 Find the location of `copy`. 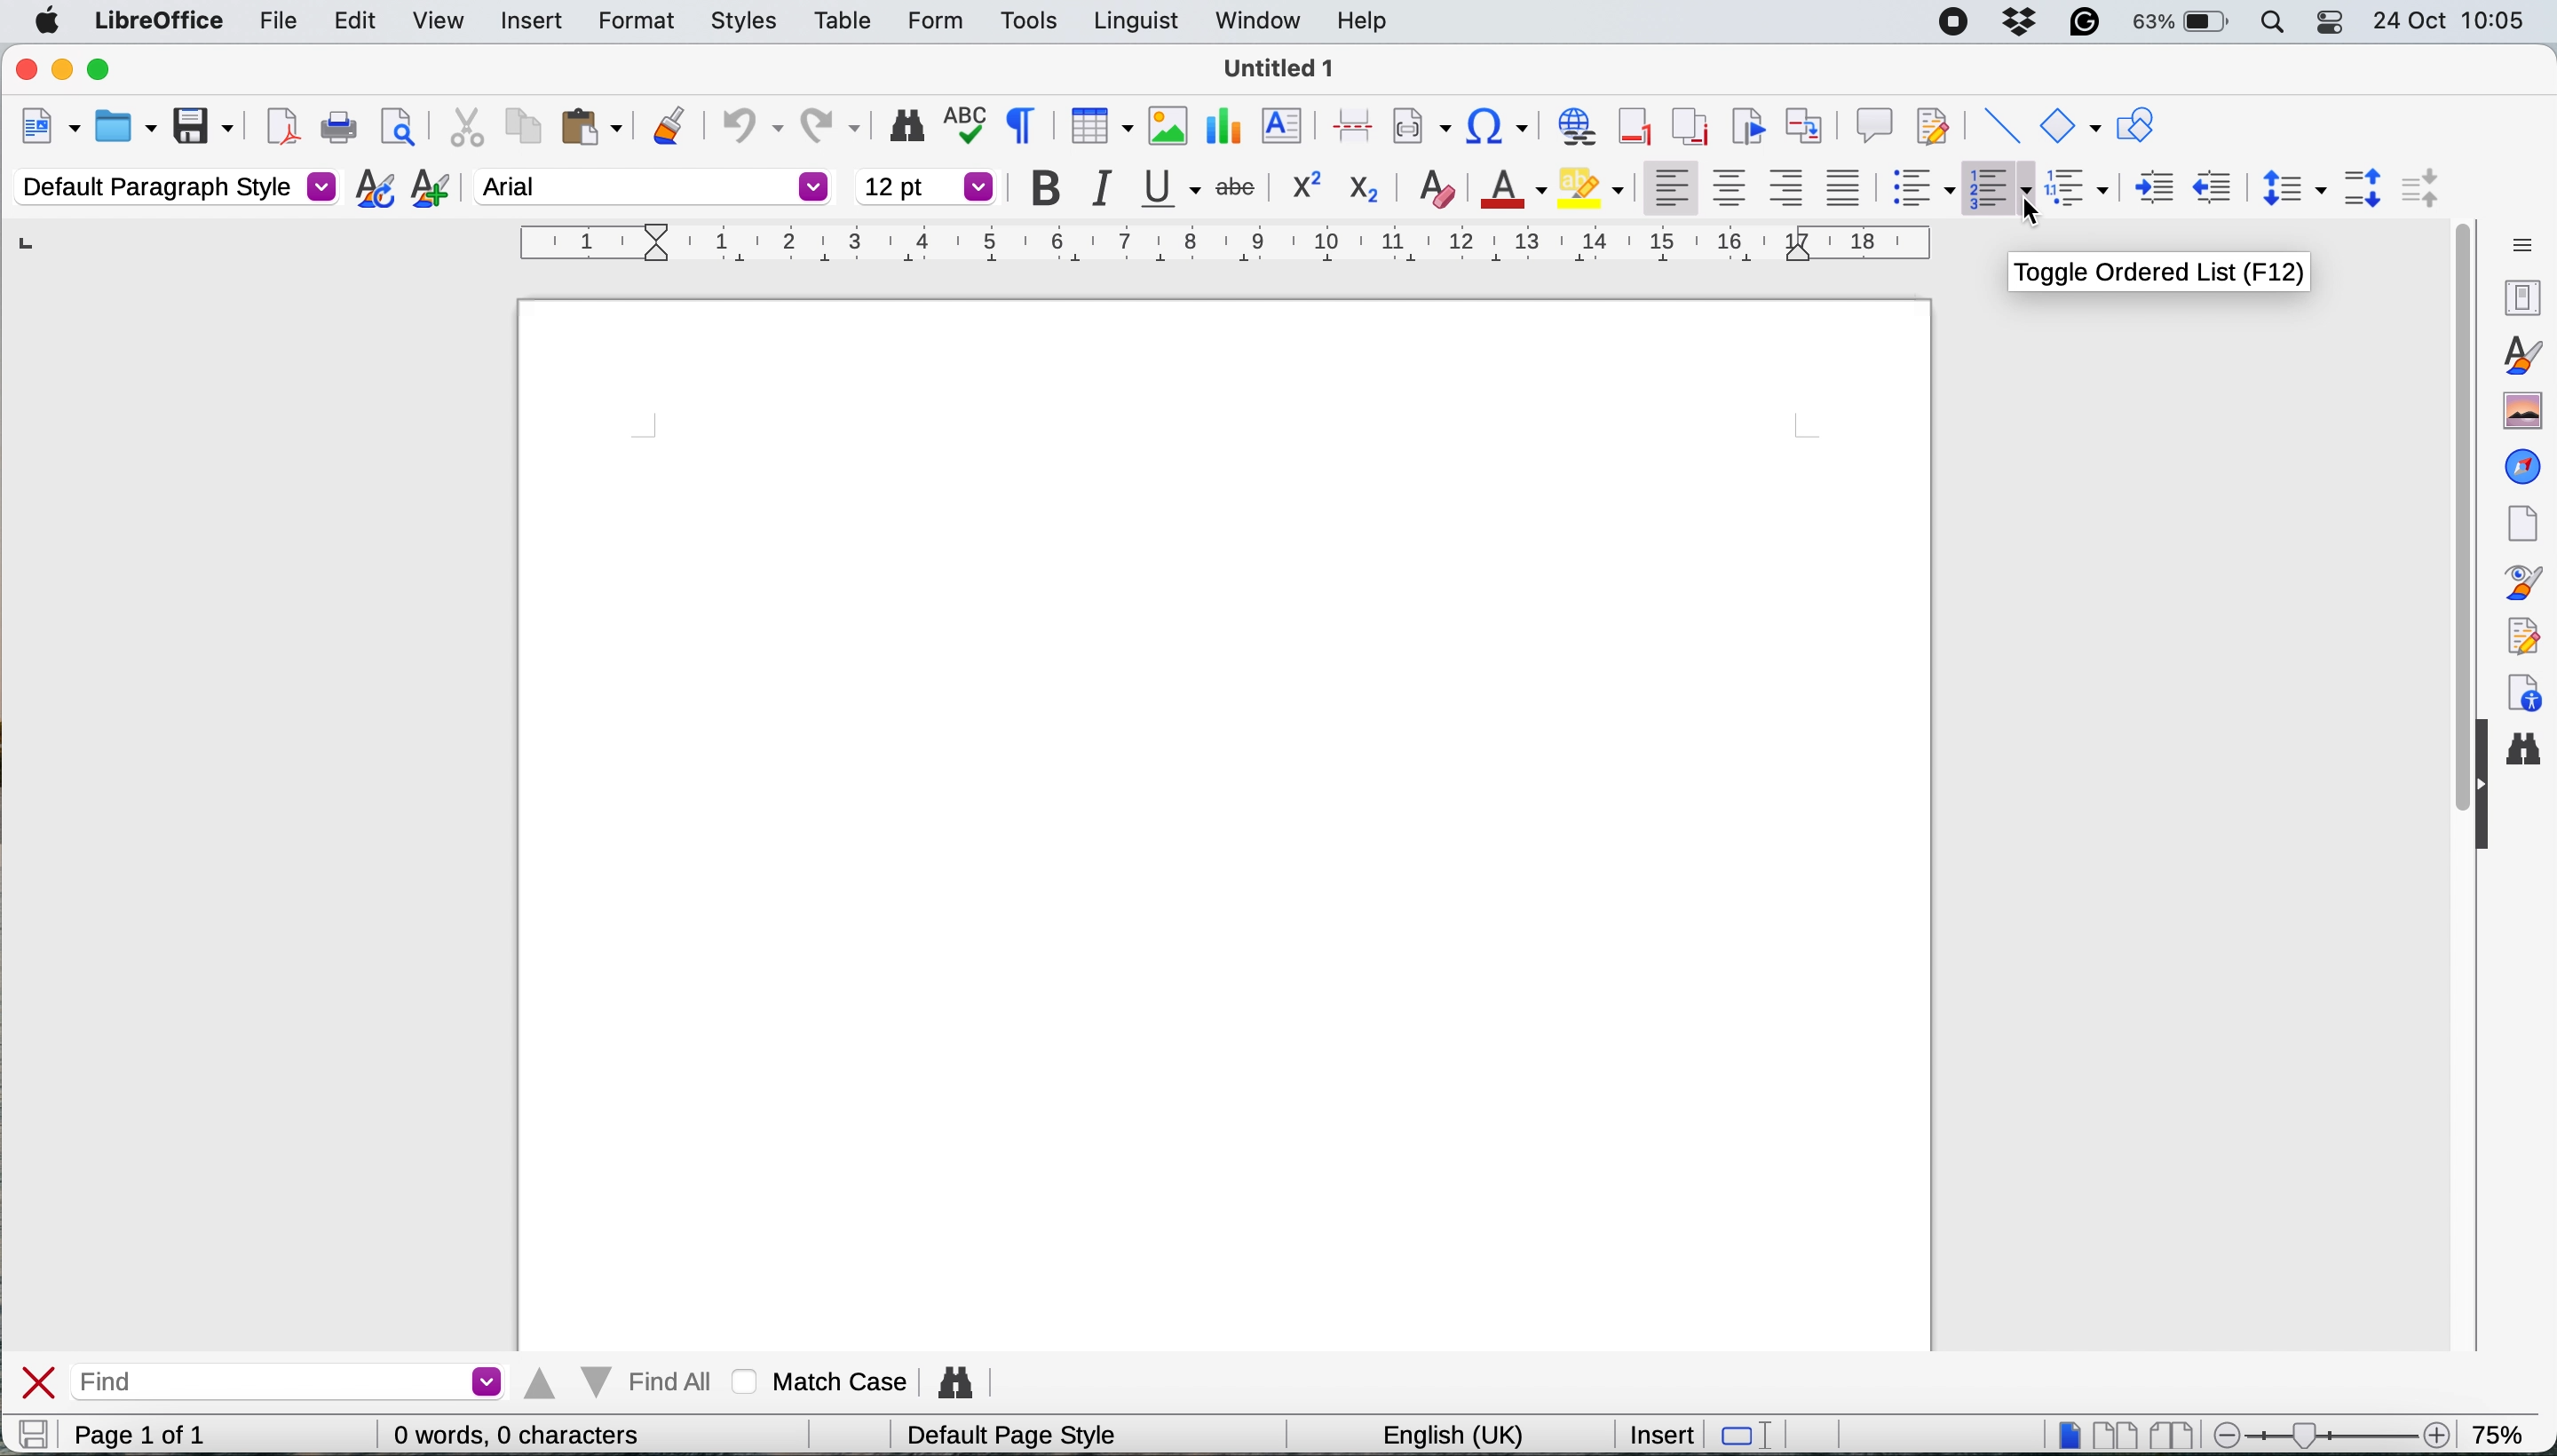

copy is located at coordinates (520, 125).